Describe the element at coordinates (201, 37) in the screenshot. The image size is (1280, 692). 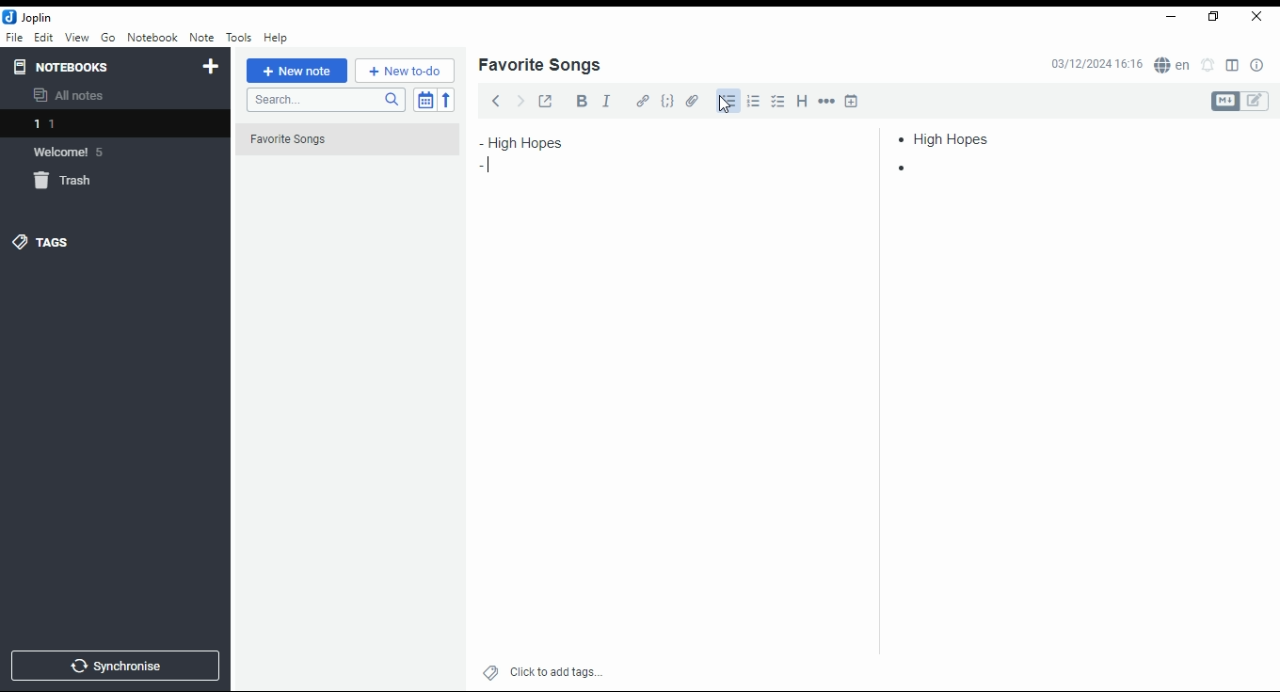
I see `note` at that location.